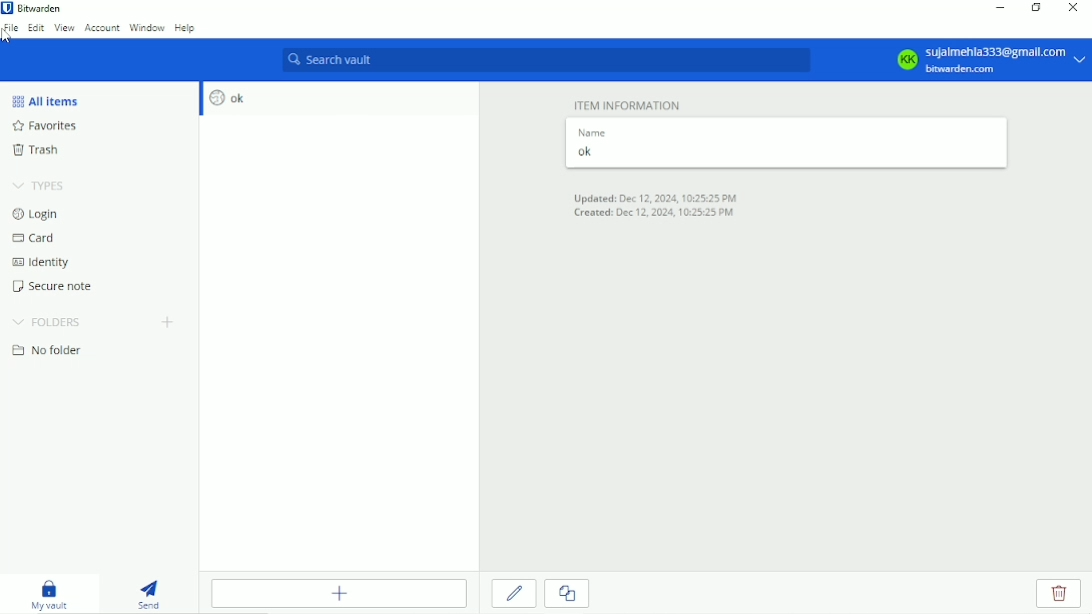  I want to click on Window, so click(147, 27).